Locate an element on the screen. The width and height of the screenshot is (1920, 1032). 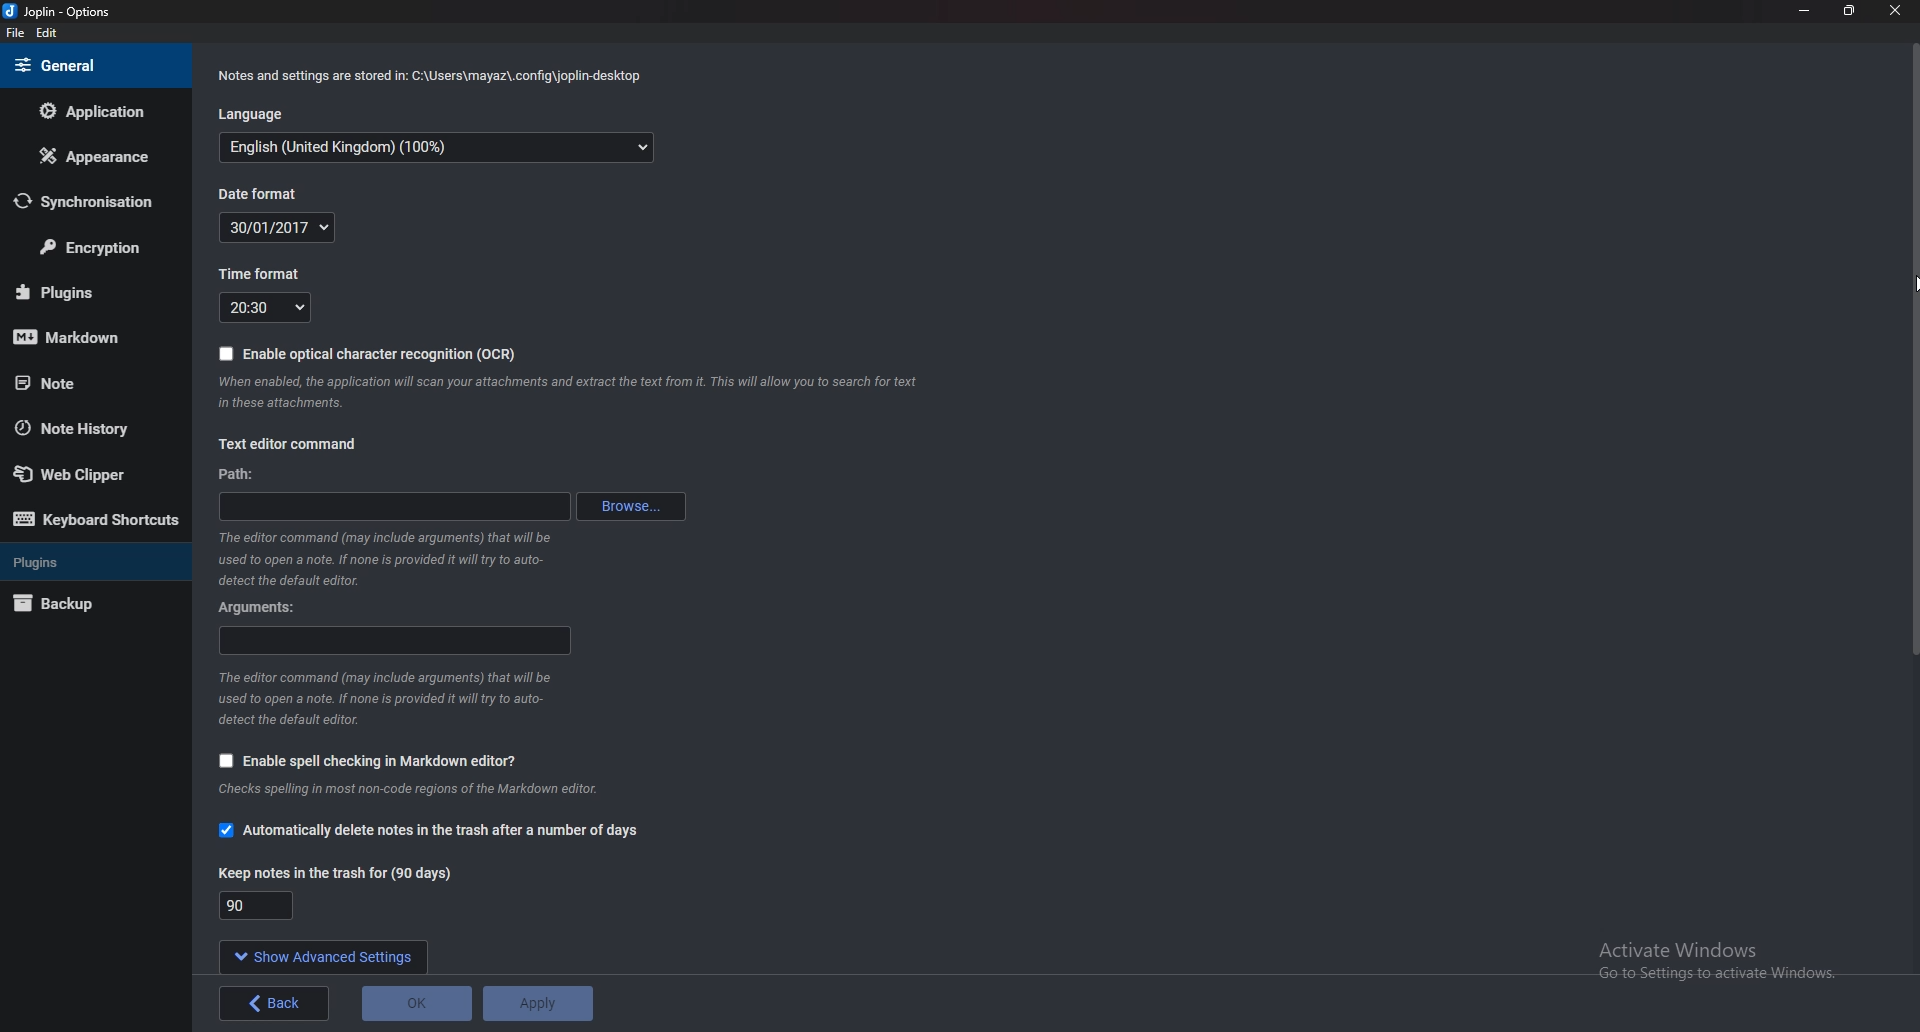
Edit is located at coordinates (46, 34).